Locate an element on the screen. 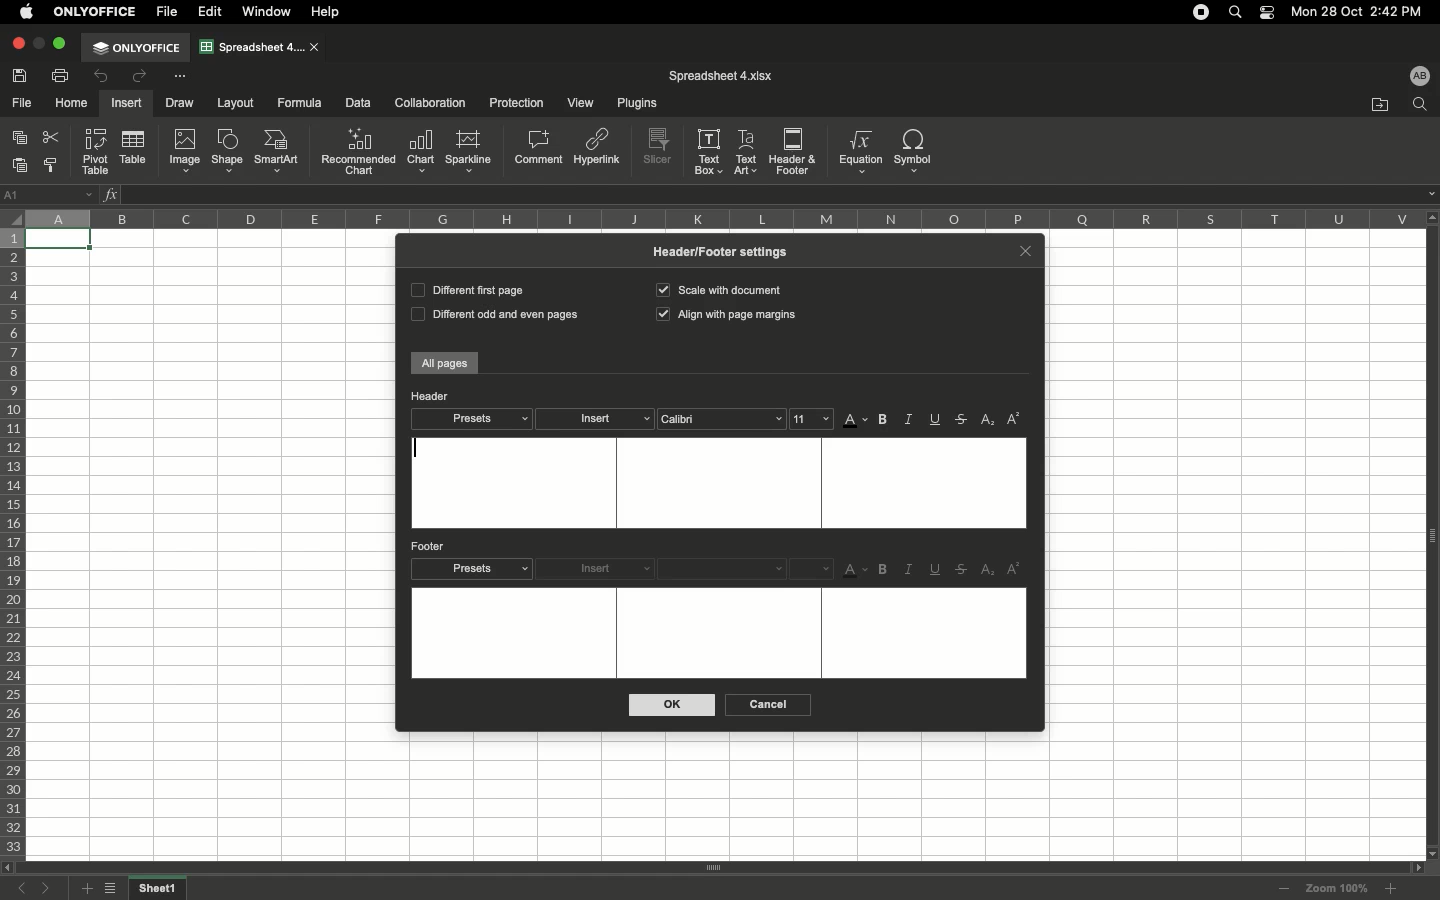 This screenshot has height=900, width=1440. Presets is located at coordinates (473, 569).